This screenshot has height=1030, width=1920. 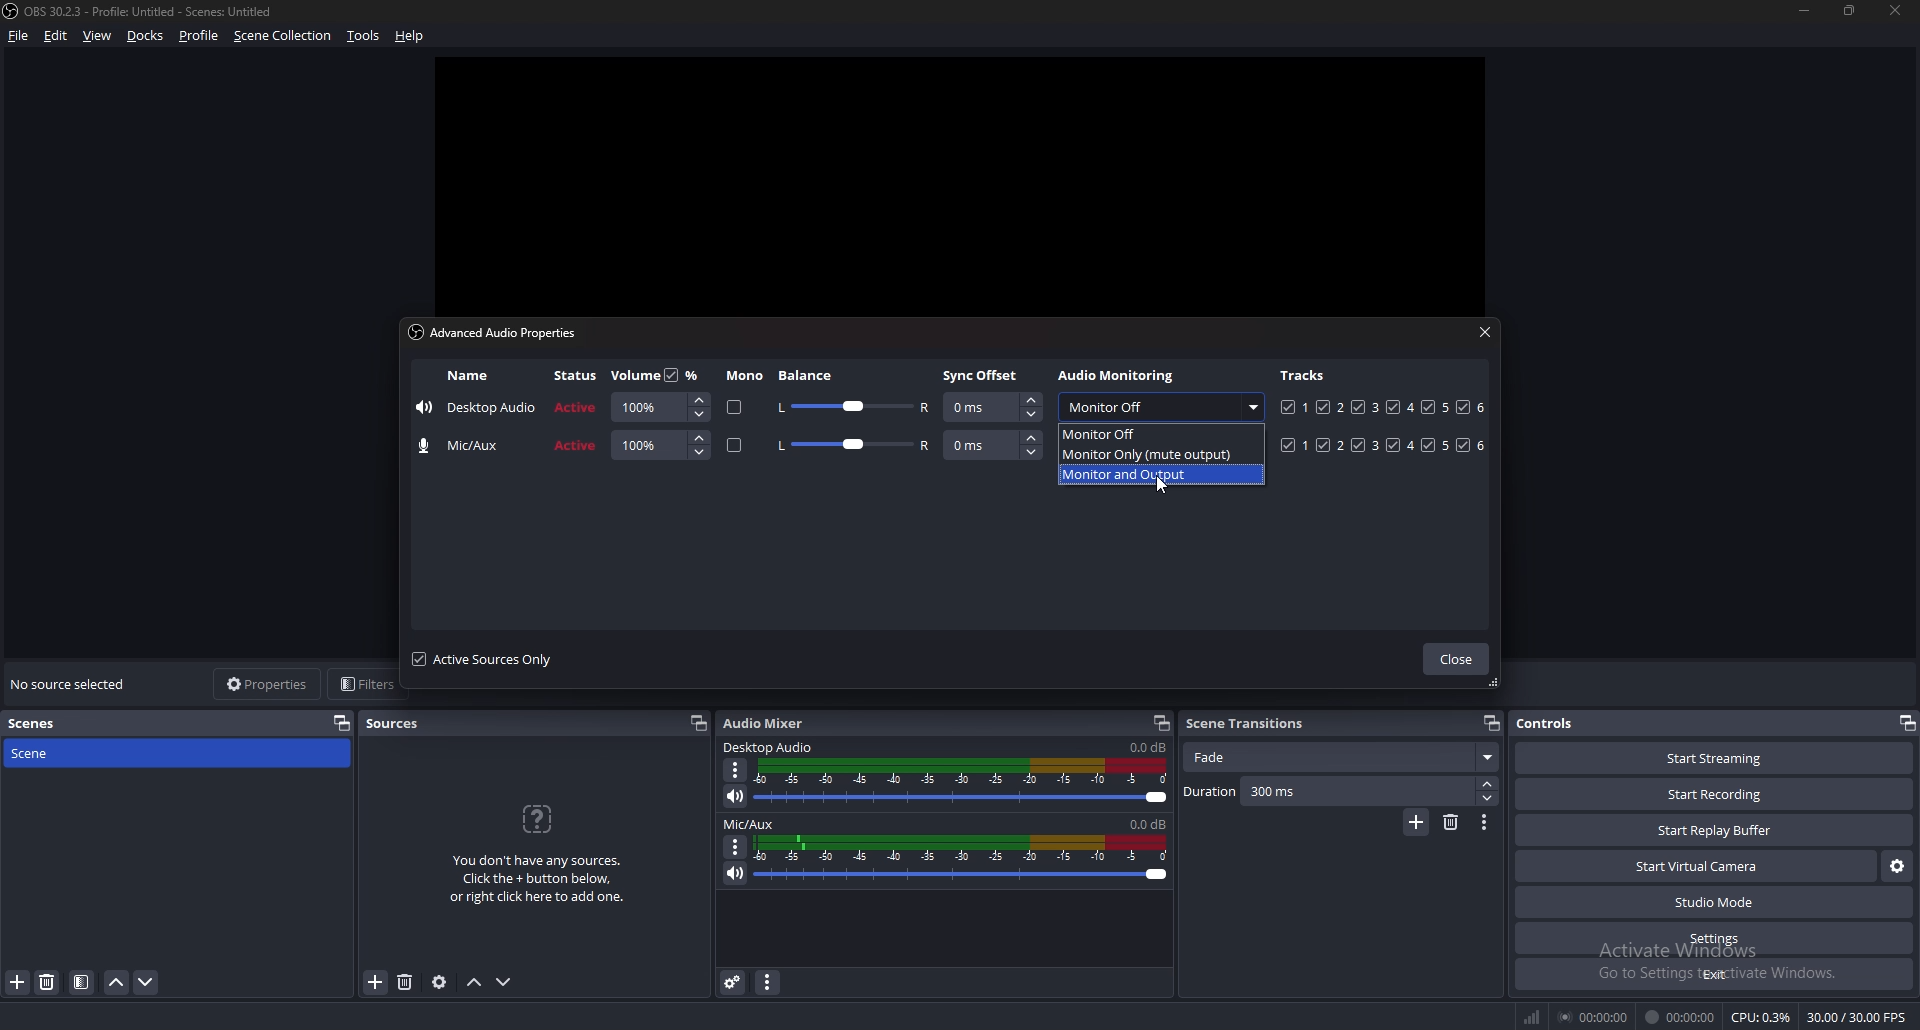 I want to click on sources, so click(x=396, y=723).